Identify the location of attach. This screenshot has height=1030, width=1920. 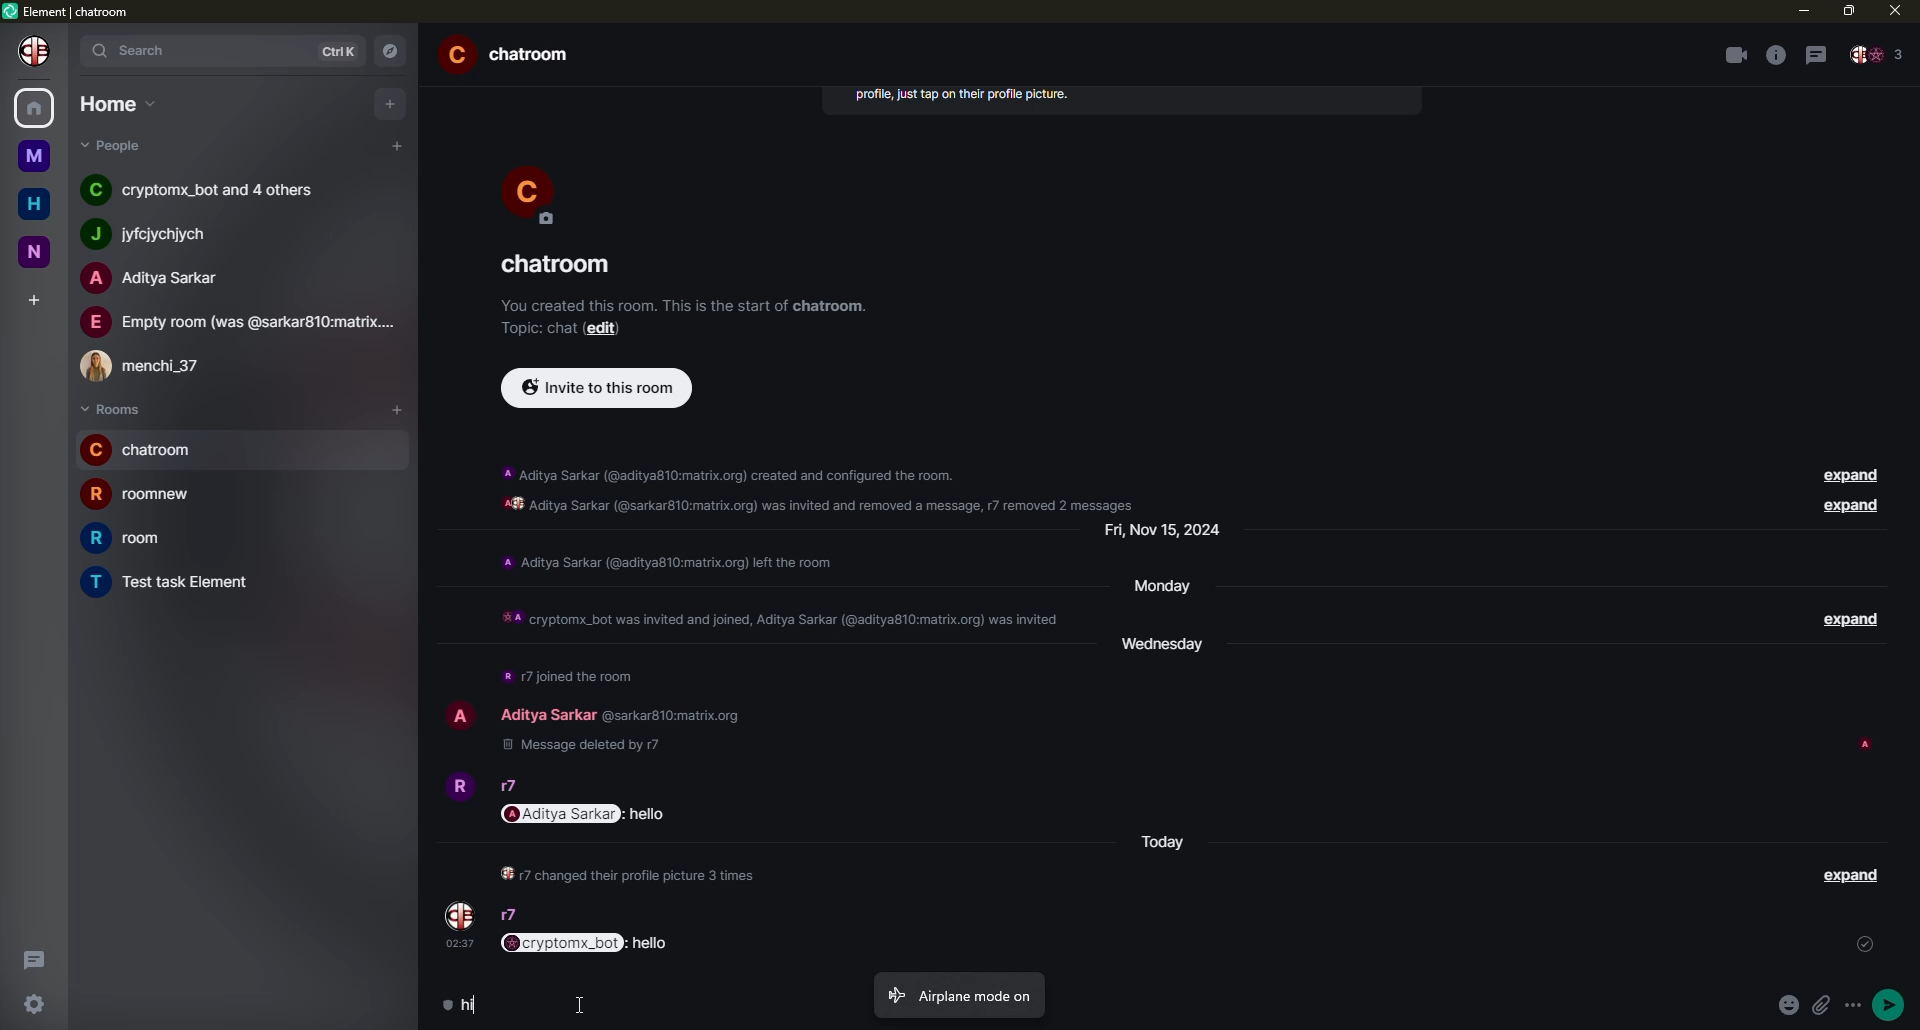
(1825, 1004).